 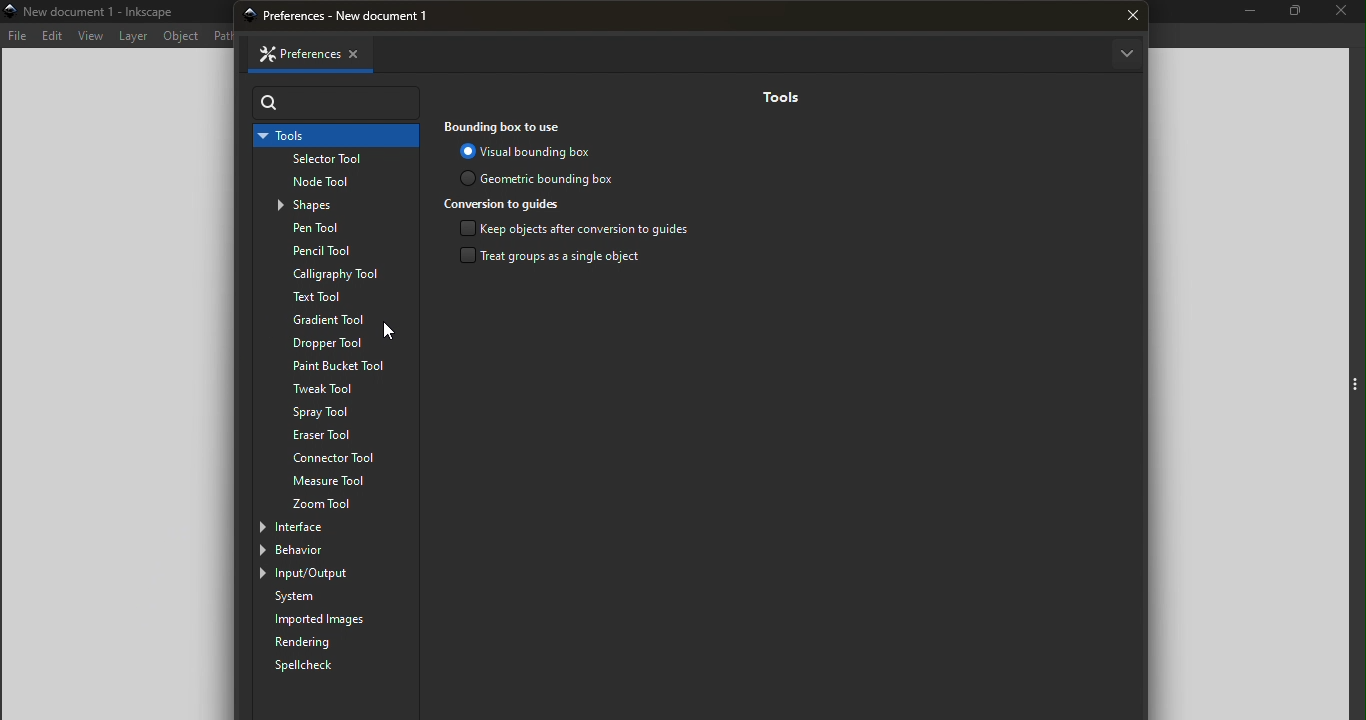 What do you see at coordinates (333, 136) in the screenshot?
I see `Tools` at bounding box center [333, 136].